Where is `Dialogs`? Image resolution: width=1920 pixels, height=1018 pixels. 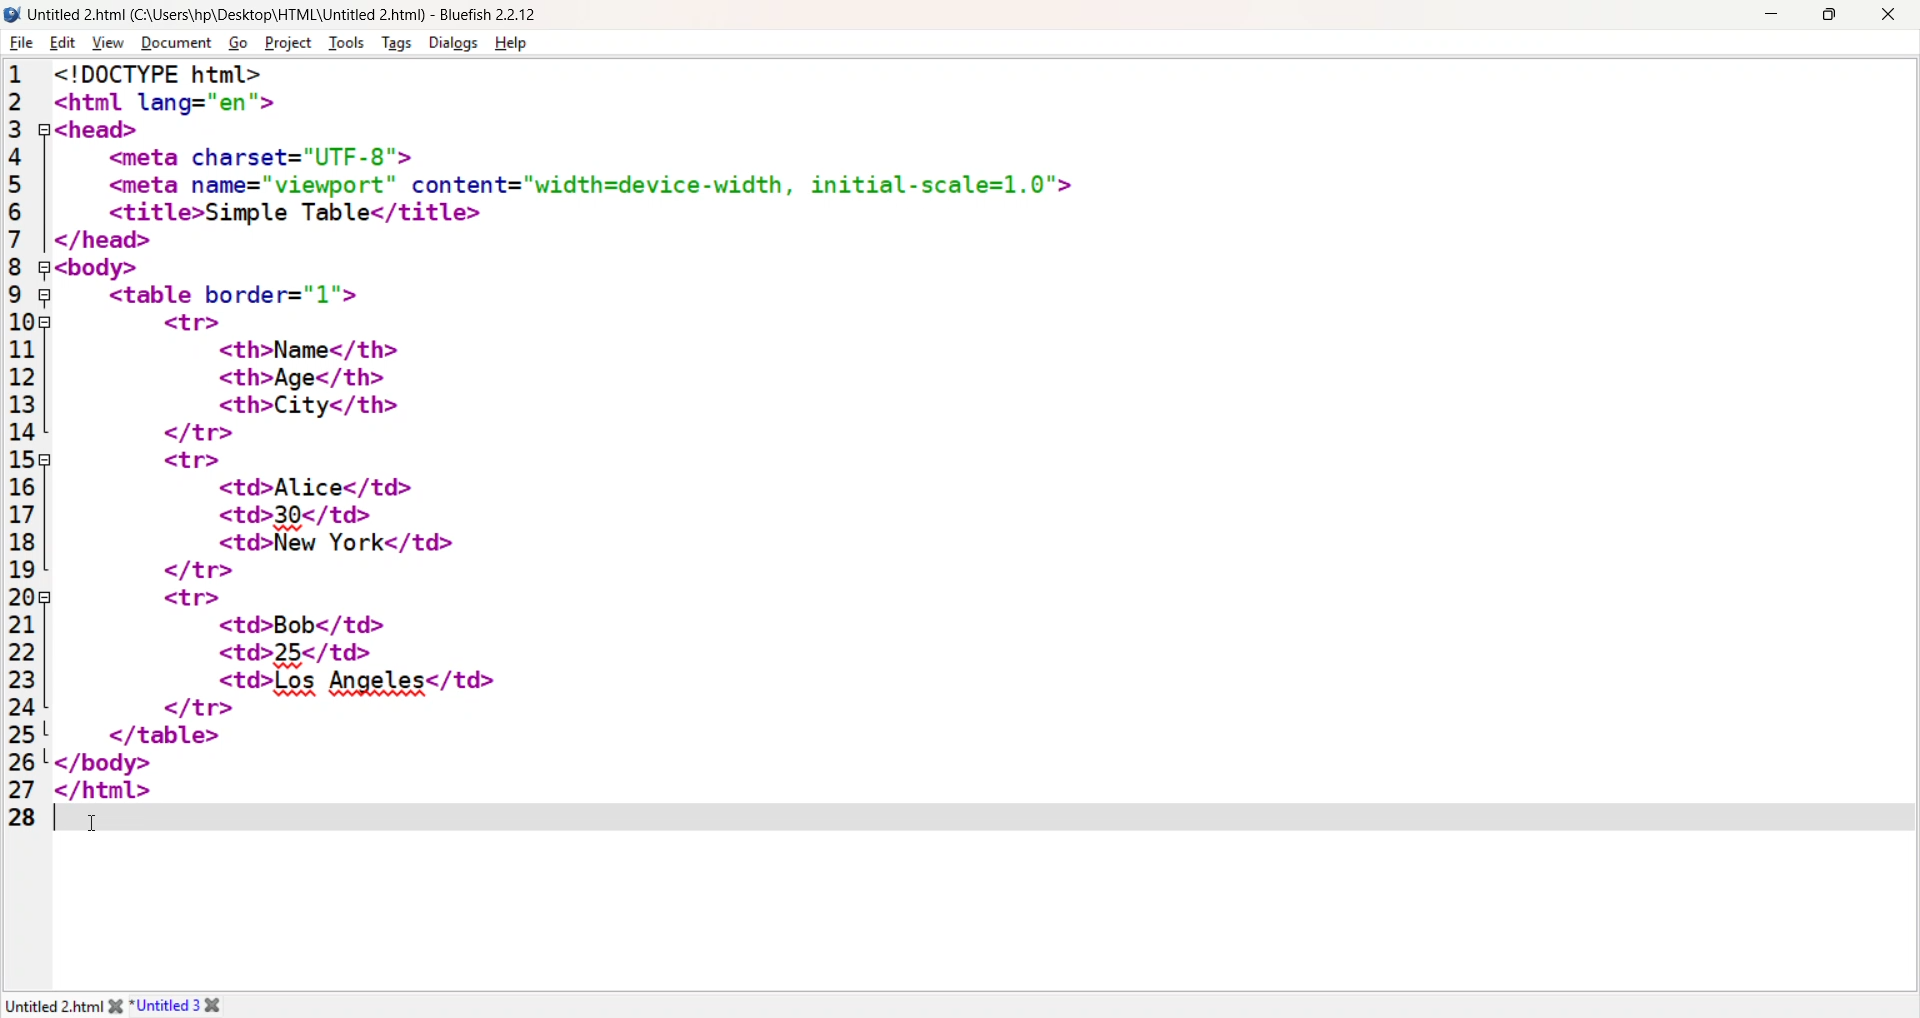 Dialogs is located at coordinates (451, 43).